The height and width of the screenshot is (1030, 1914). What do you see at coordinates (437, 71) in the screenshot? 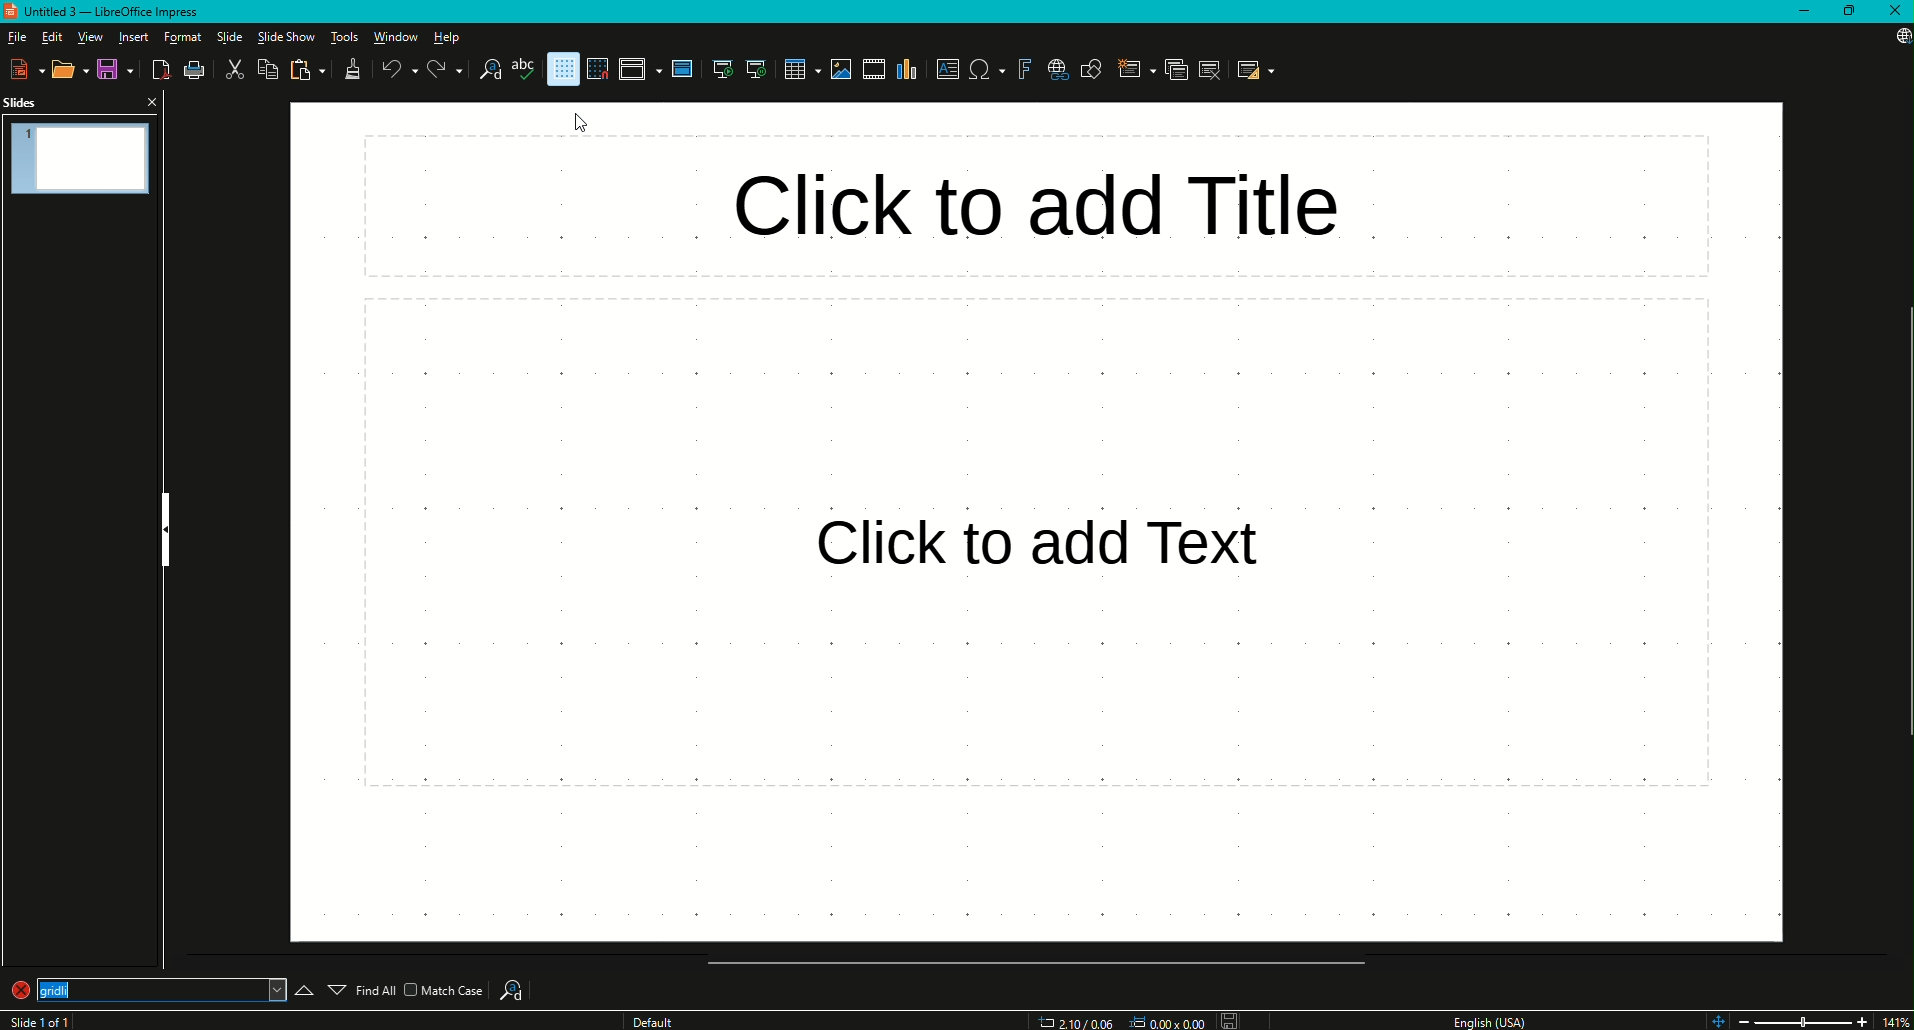
I see `Redo` at bounding box center [437, 71].